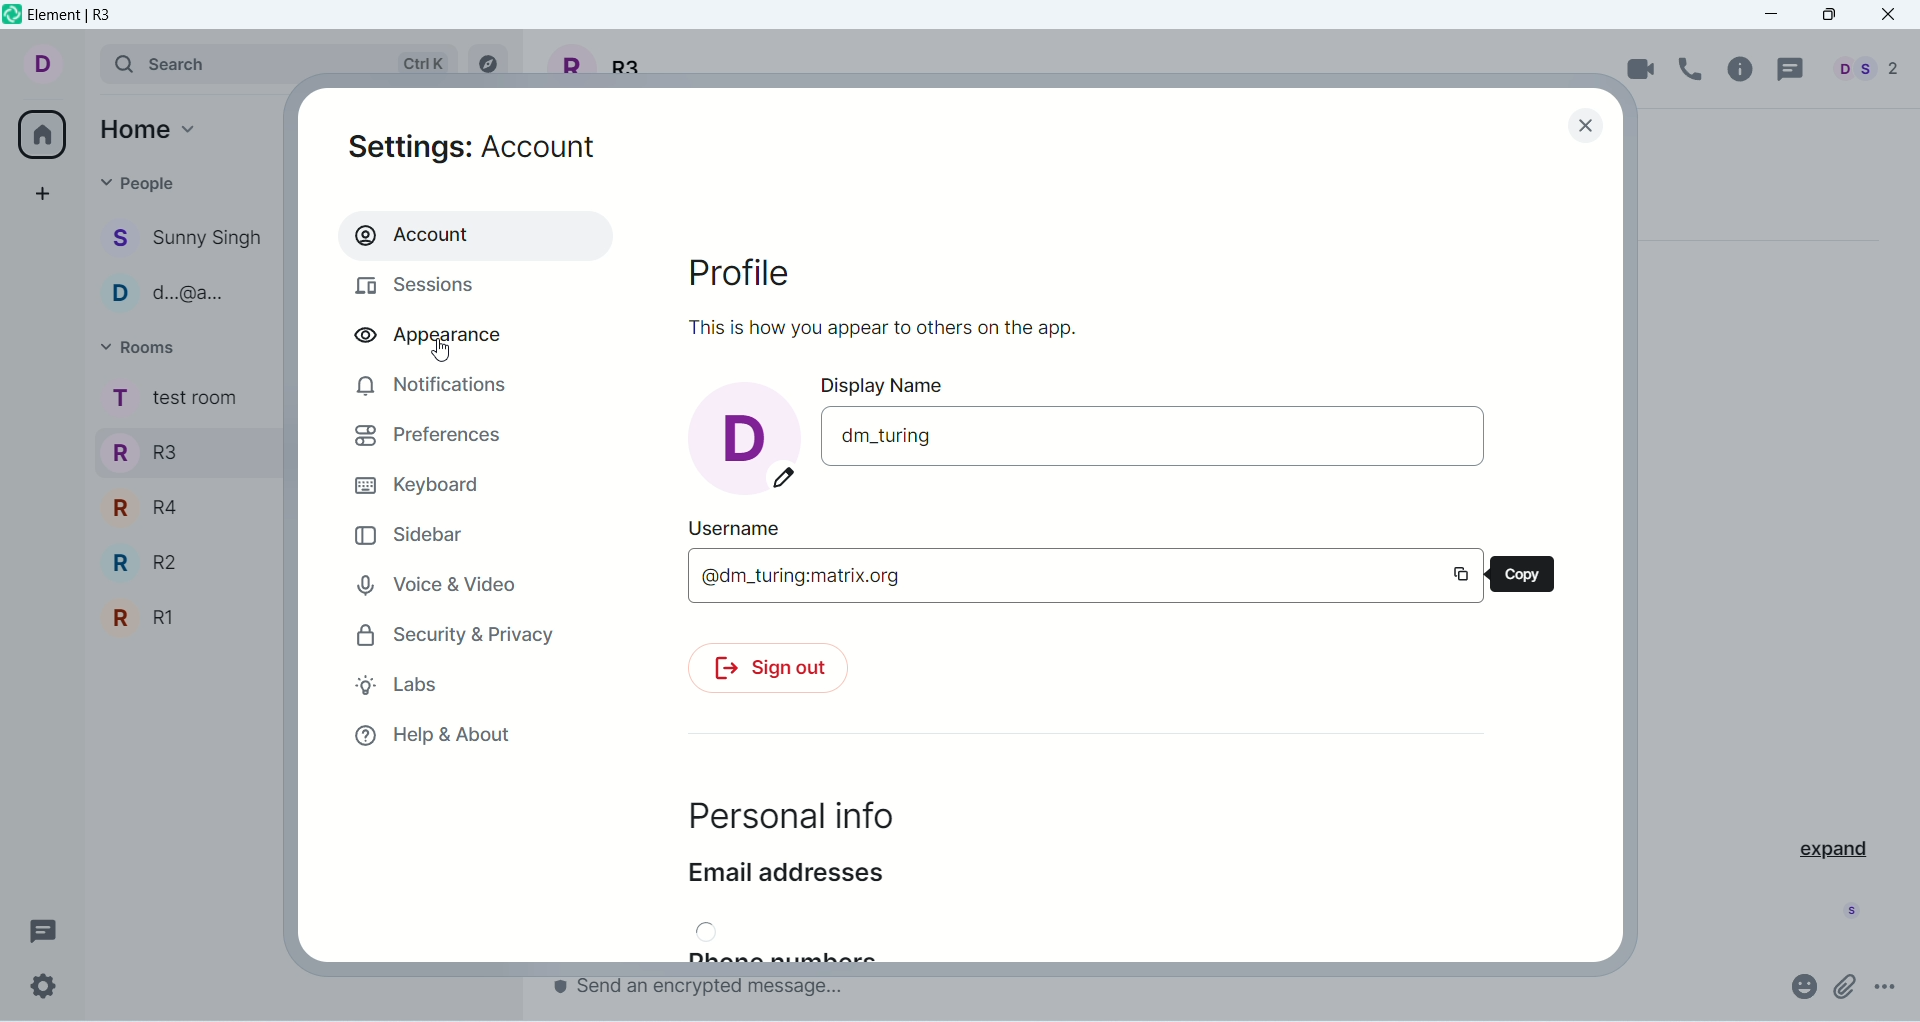 This screenshot has width=1920, height=1022. What do you see at coordinates (783, 820) in the screenshot?
I see `personal info` at bounding box center [783, 820].